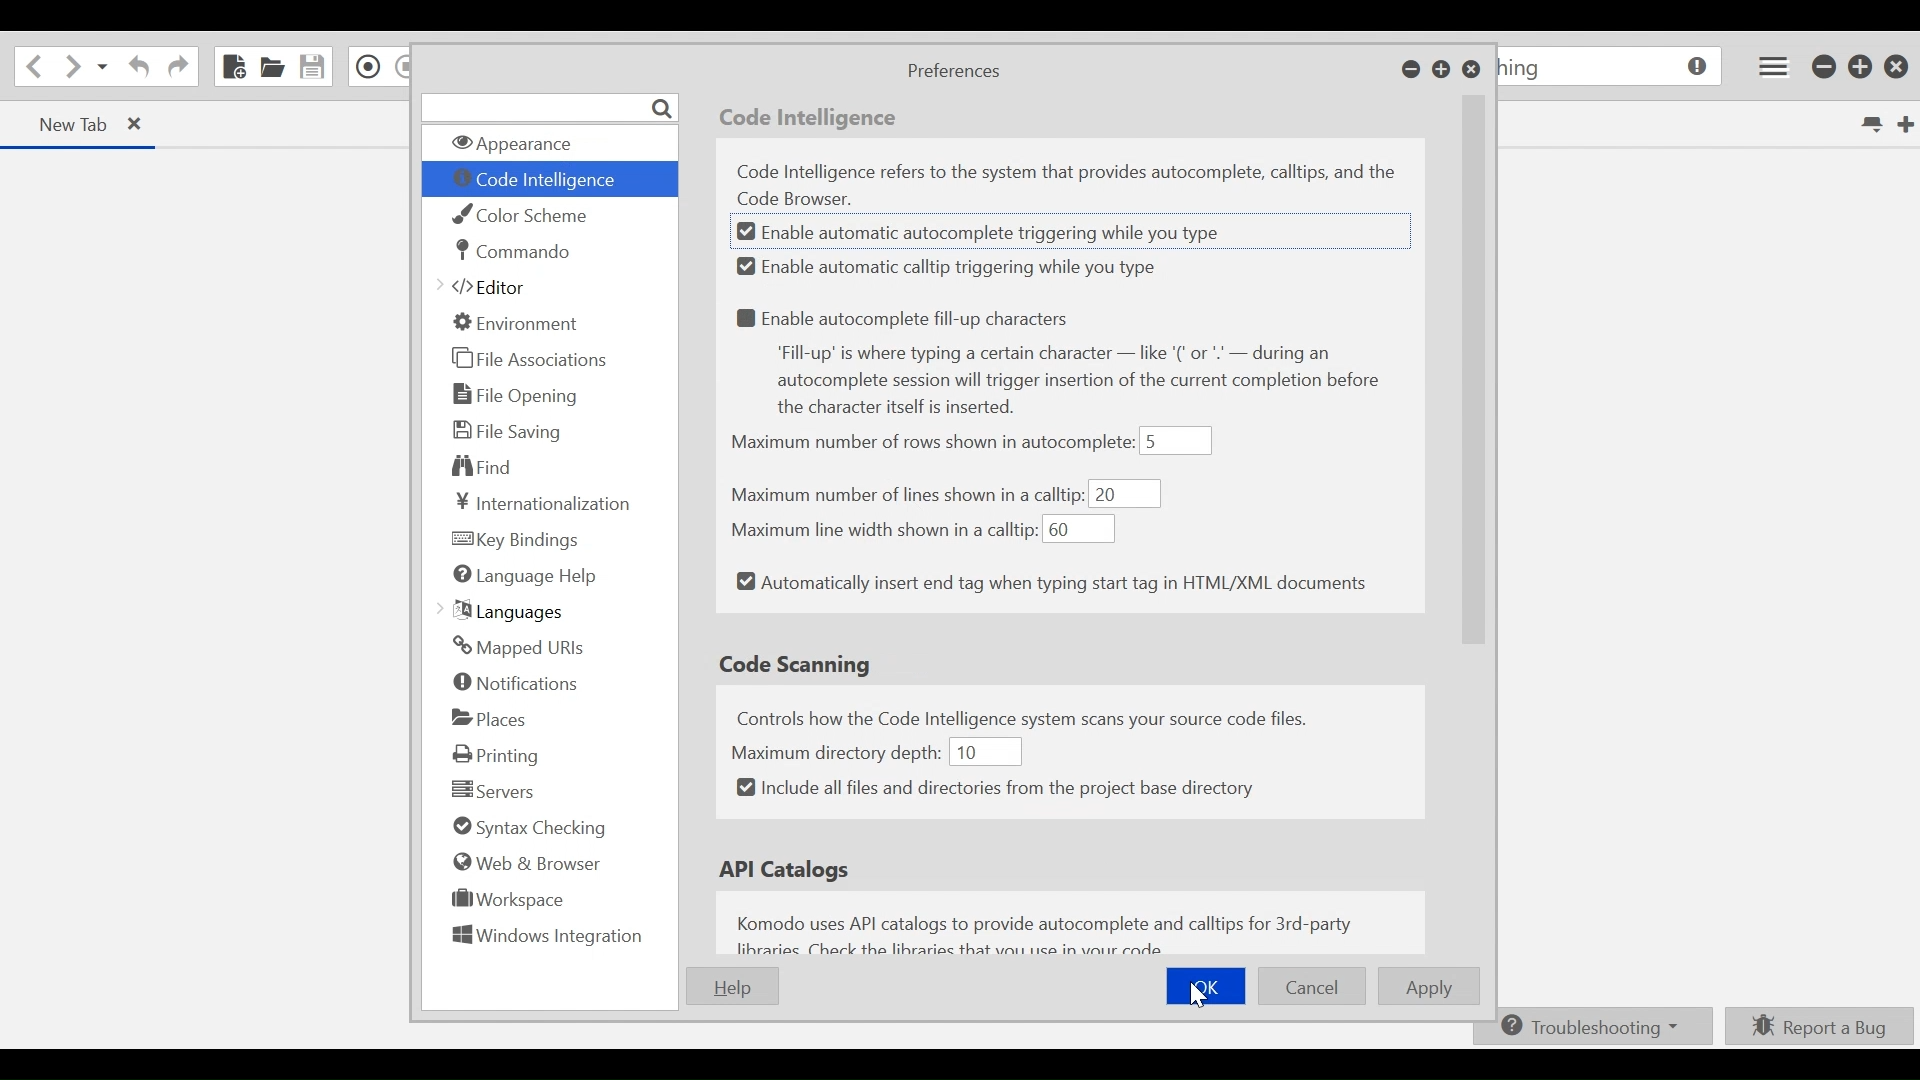  Describe the element at coordinates (145, 126) in the screenshot. I see `close` at that location.